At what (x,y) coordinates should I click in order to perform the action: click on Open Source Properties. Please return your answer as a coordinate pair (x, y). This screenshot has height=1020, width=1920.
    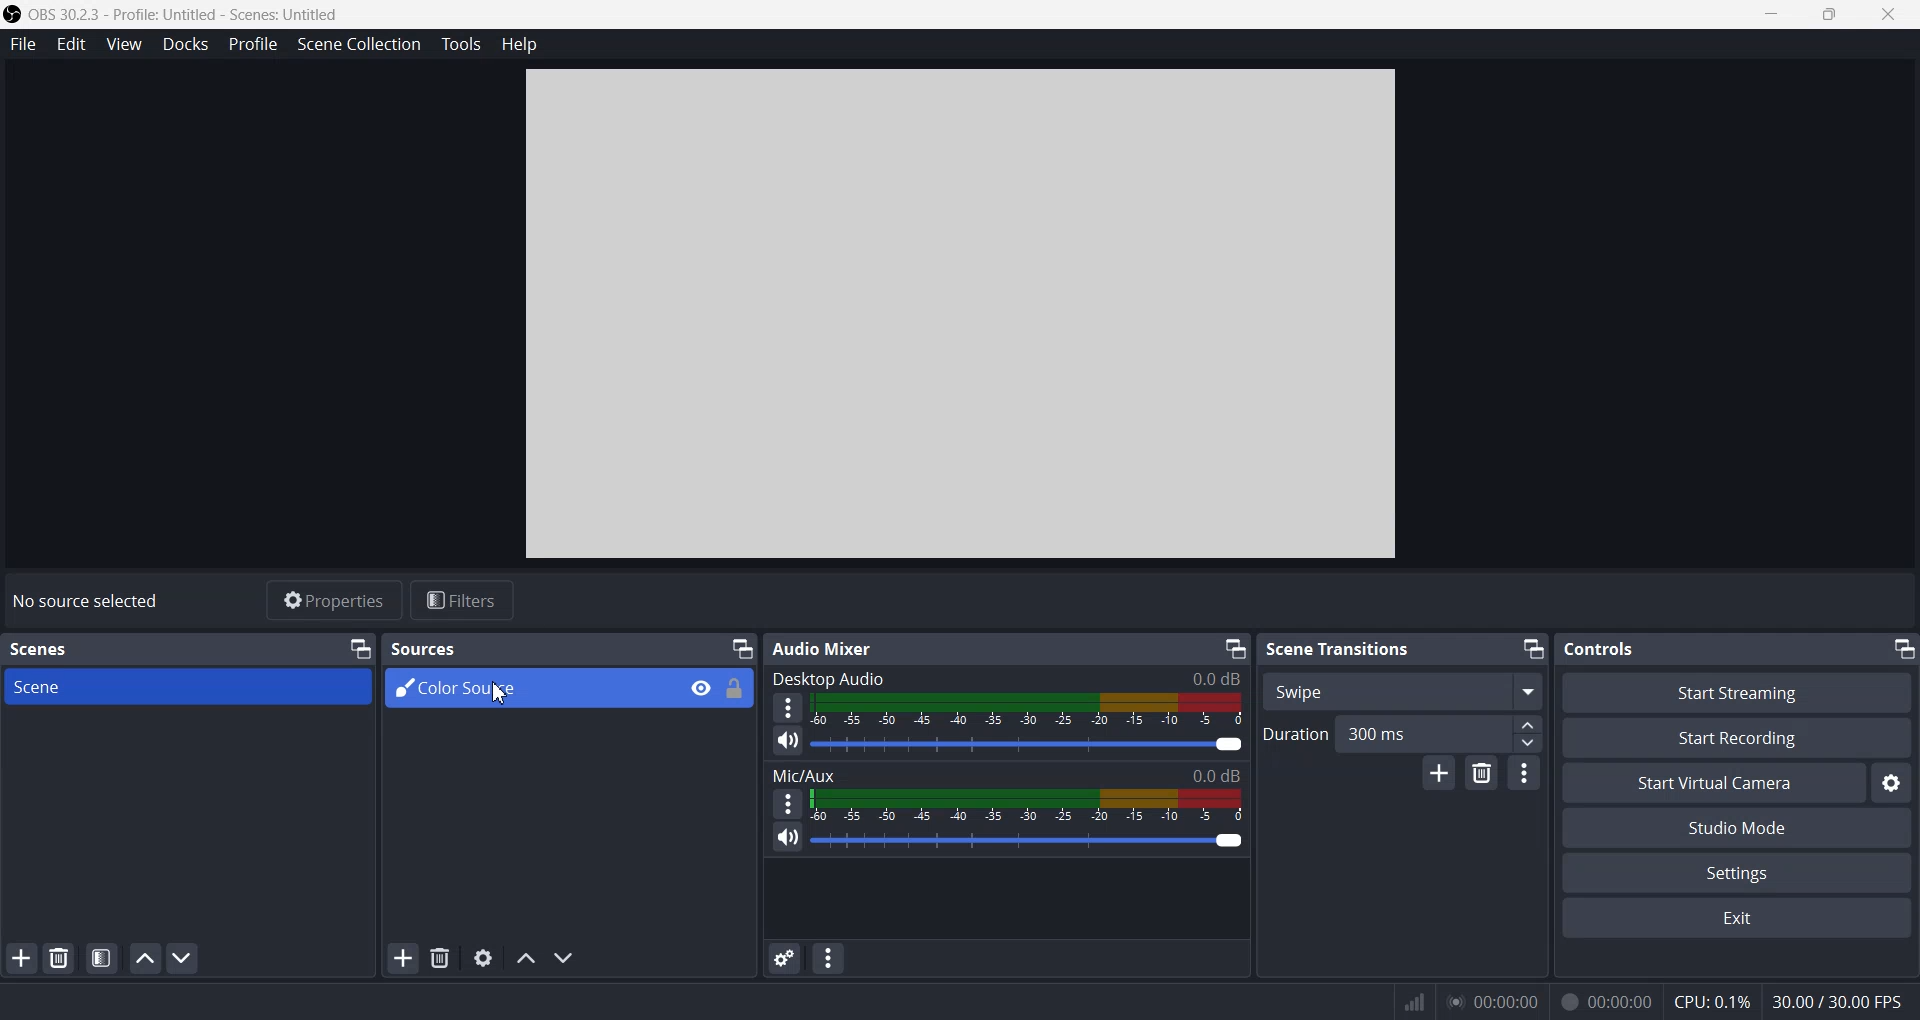
    Looking at the image, I should click on (483, 958).